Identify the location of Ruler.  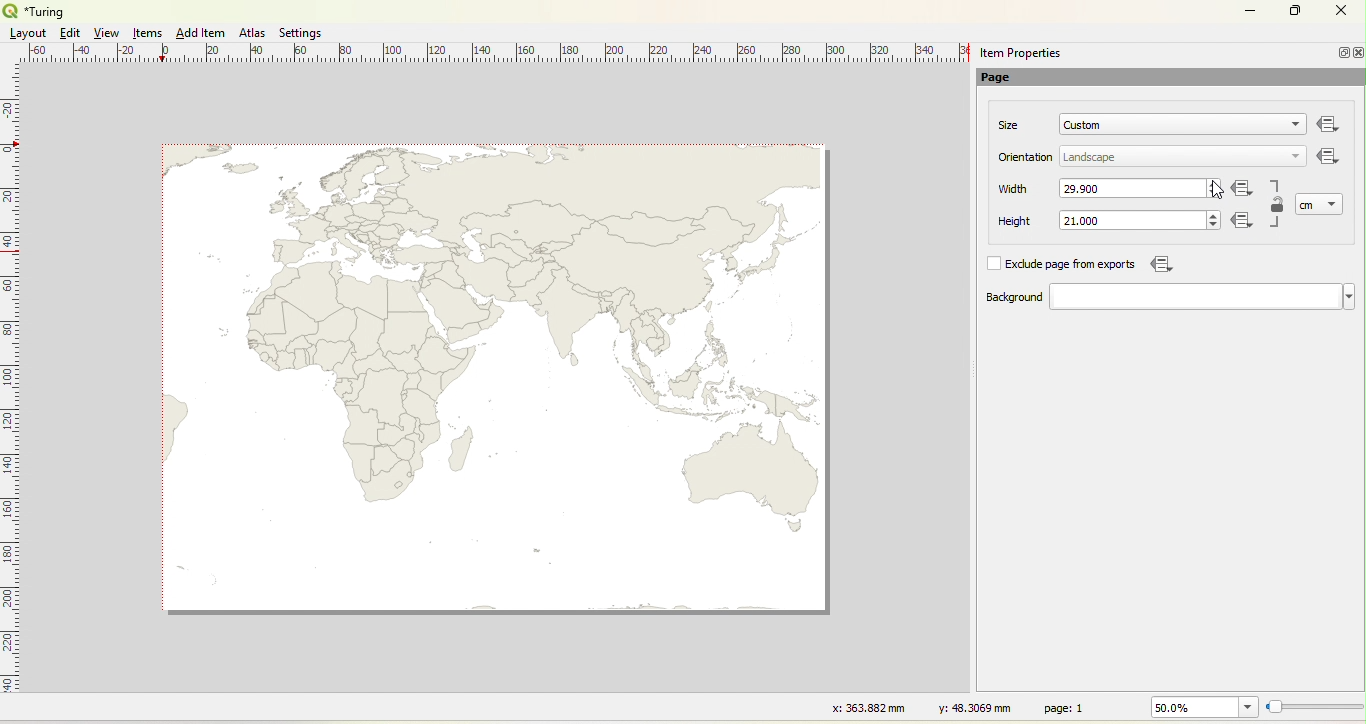
(501, 54).